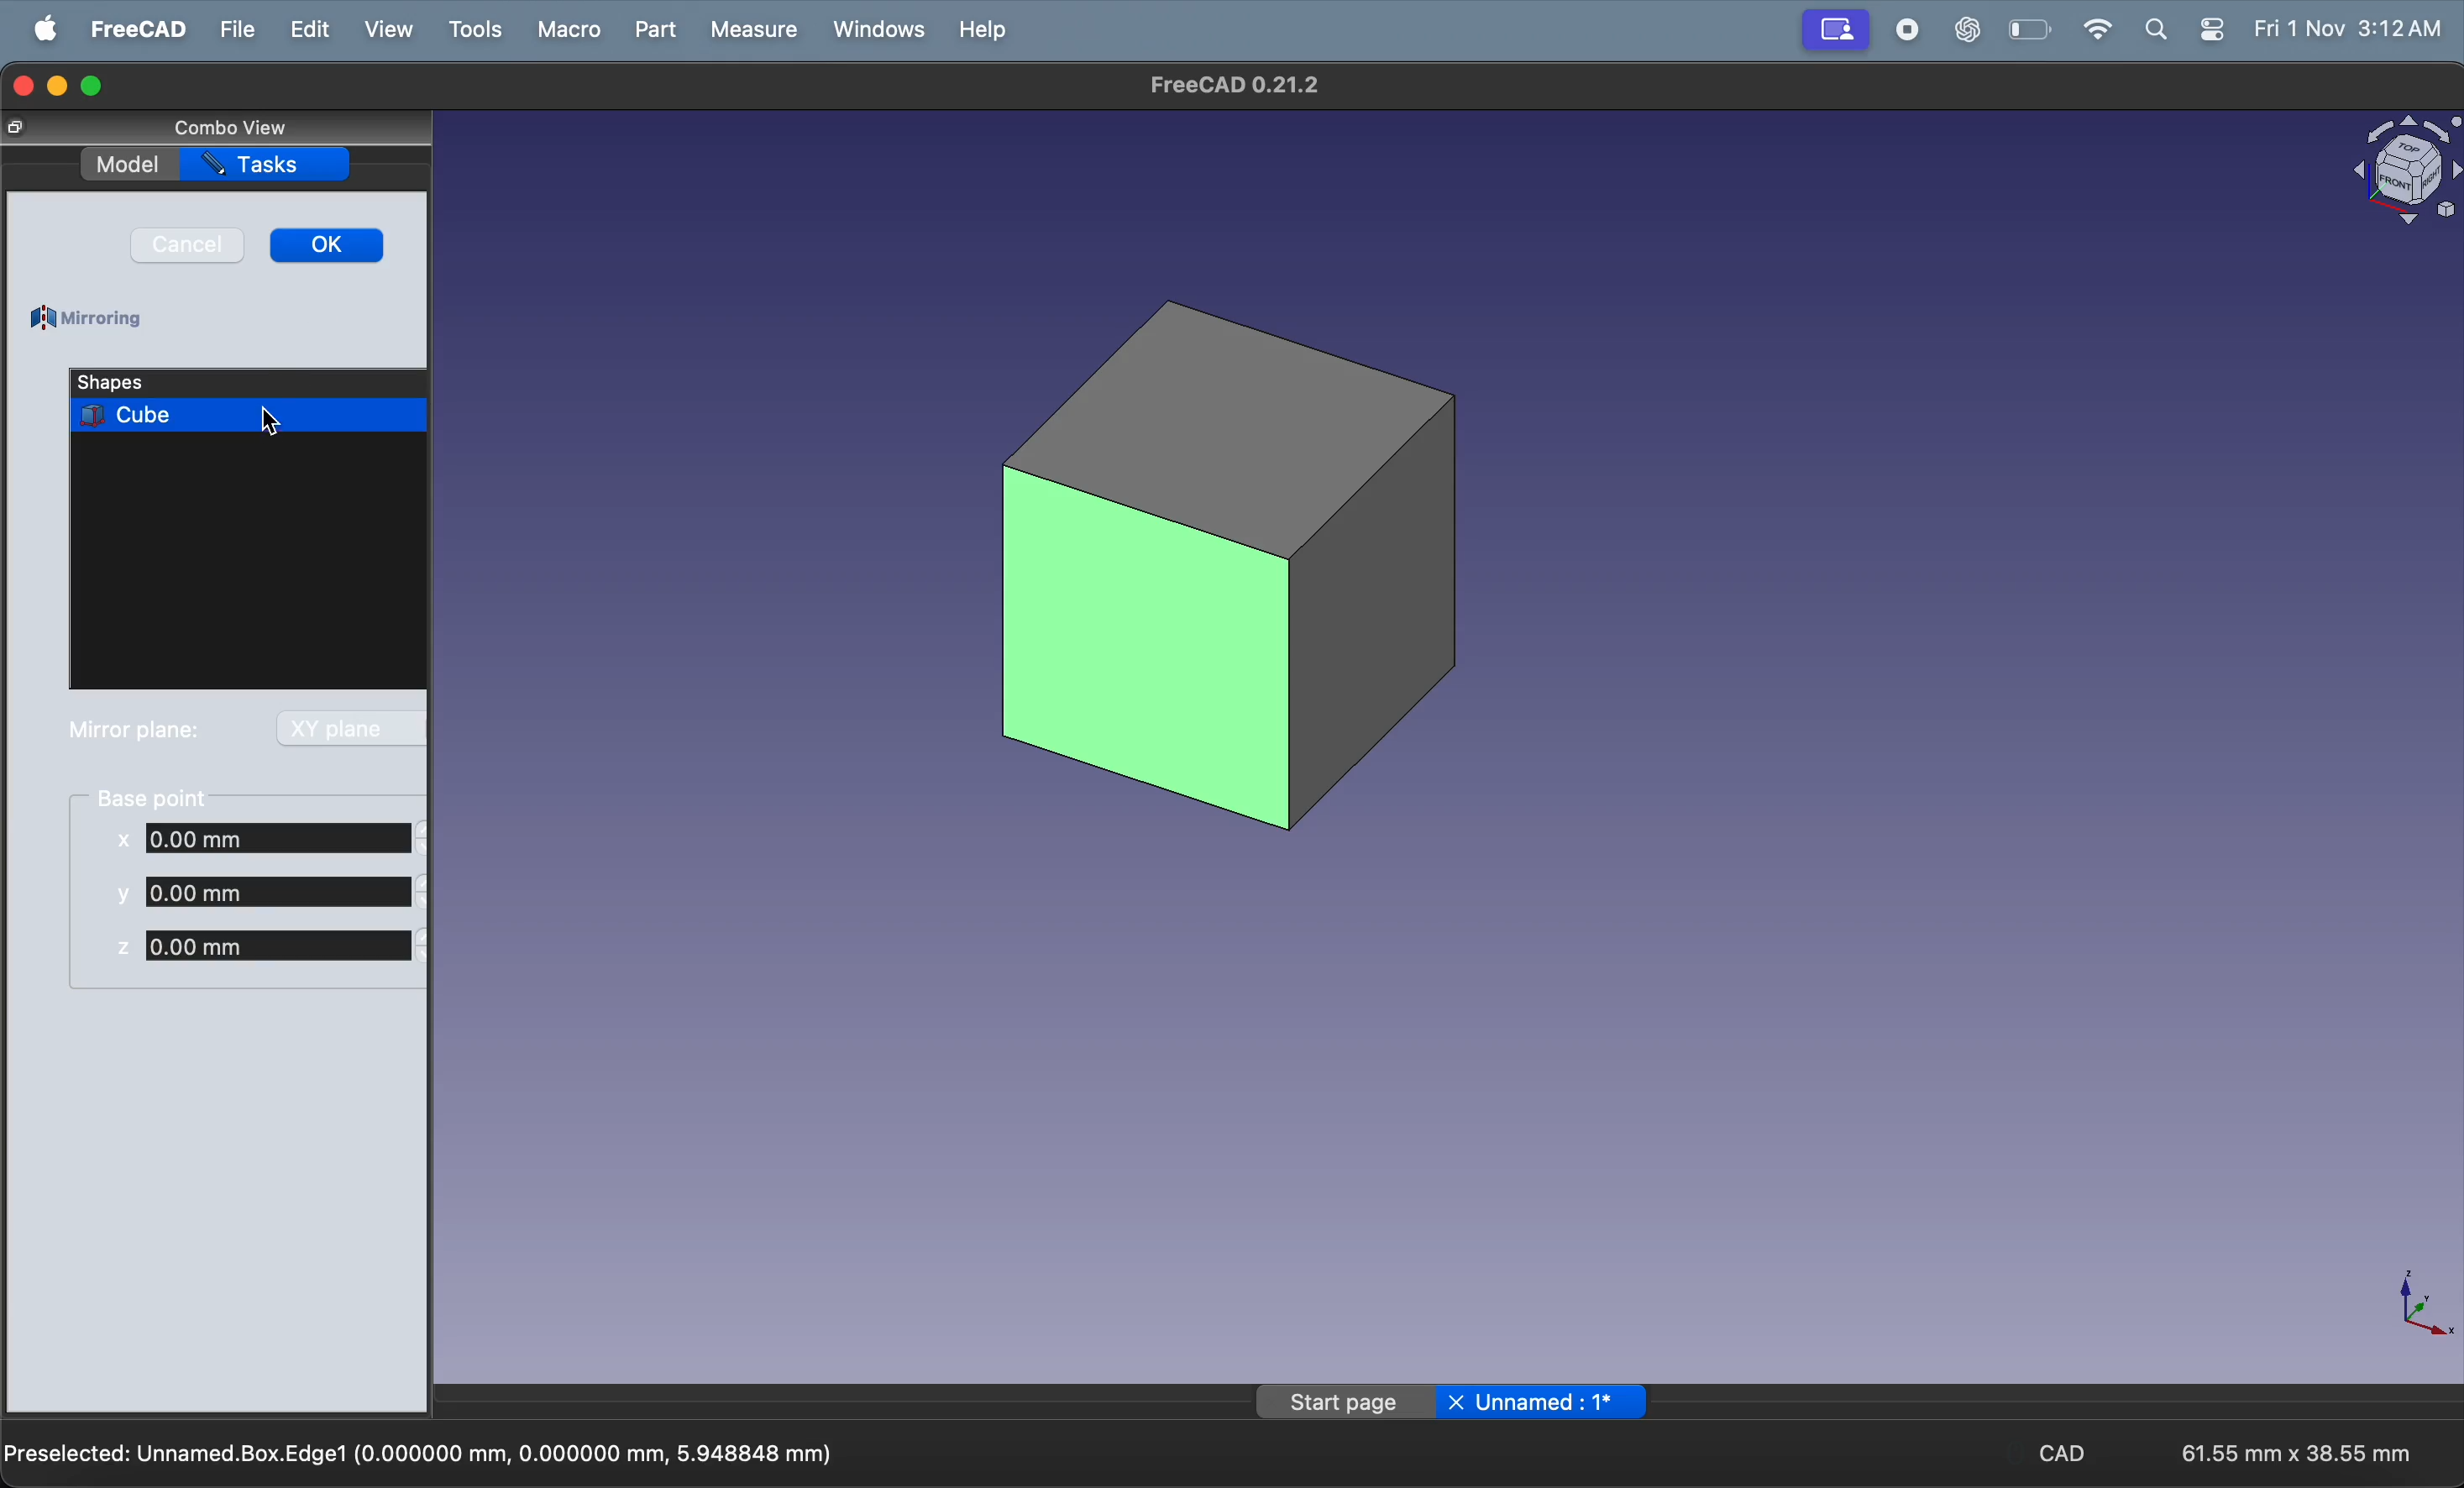  I want to click on cad, so click(2067, 1451).